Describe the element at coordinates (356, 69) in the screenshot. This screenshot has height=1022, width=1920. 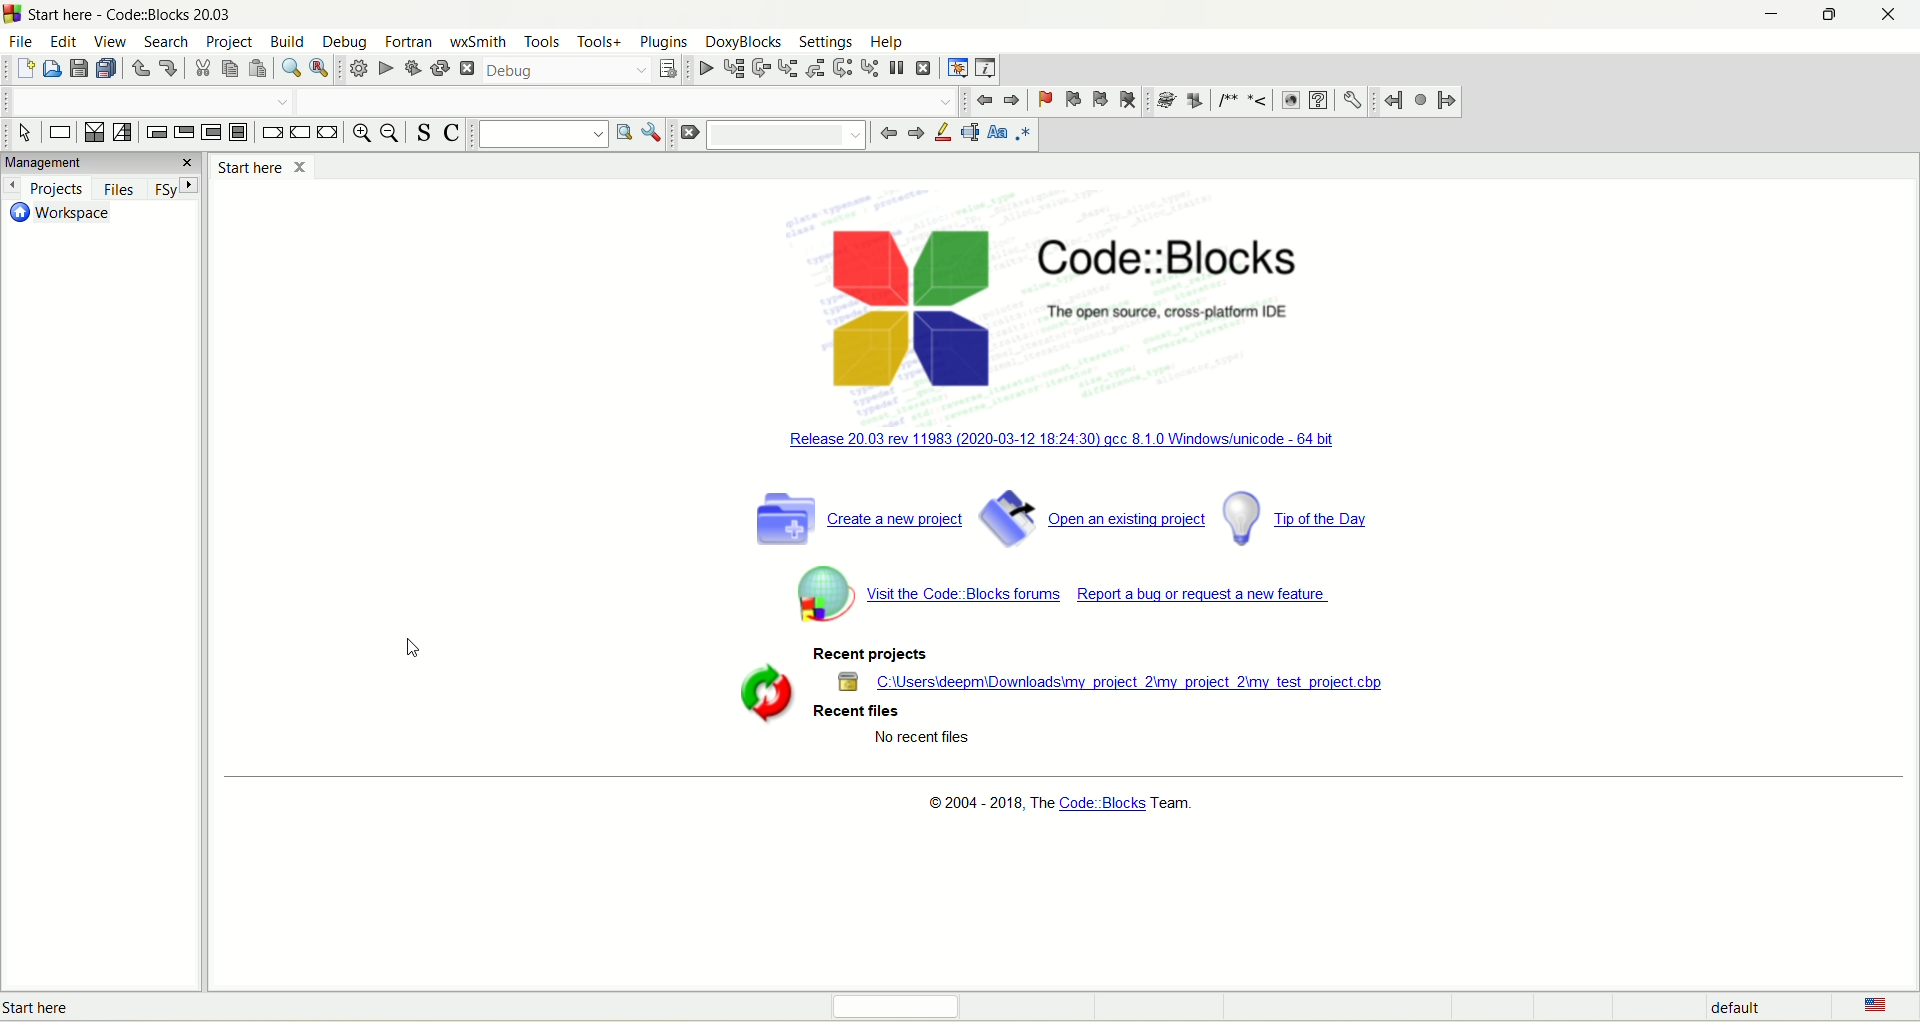
I see `build` at that location.